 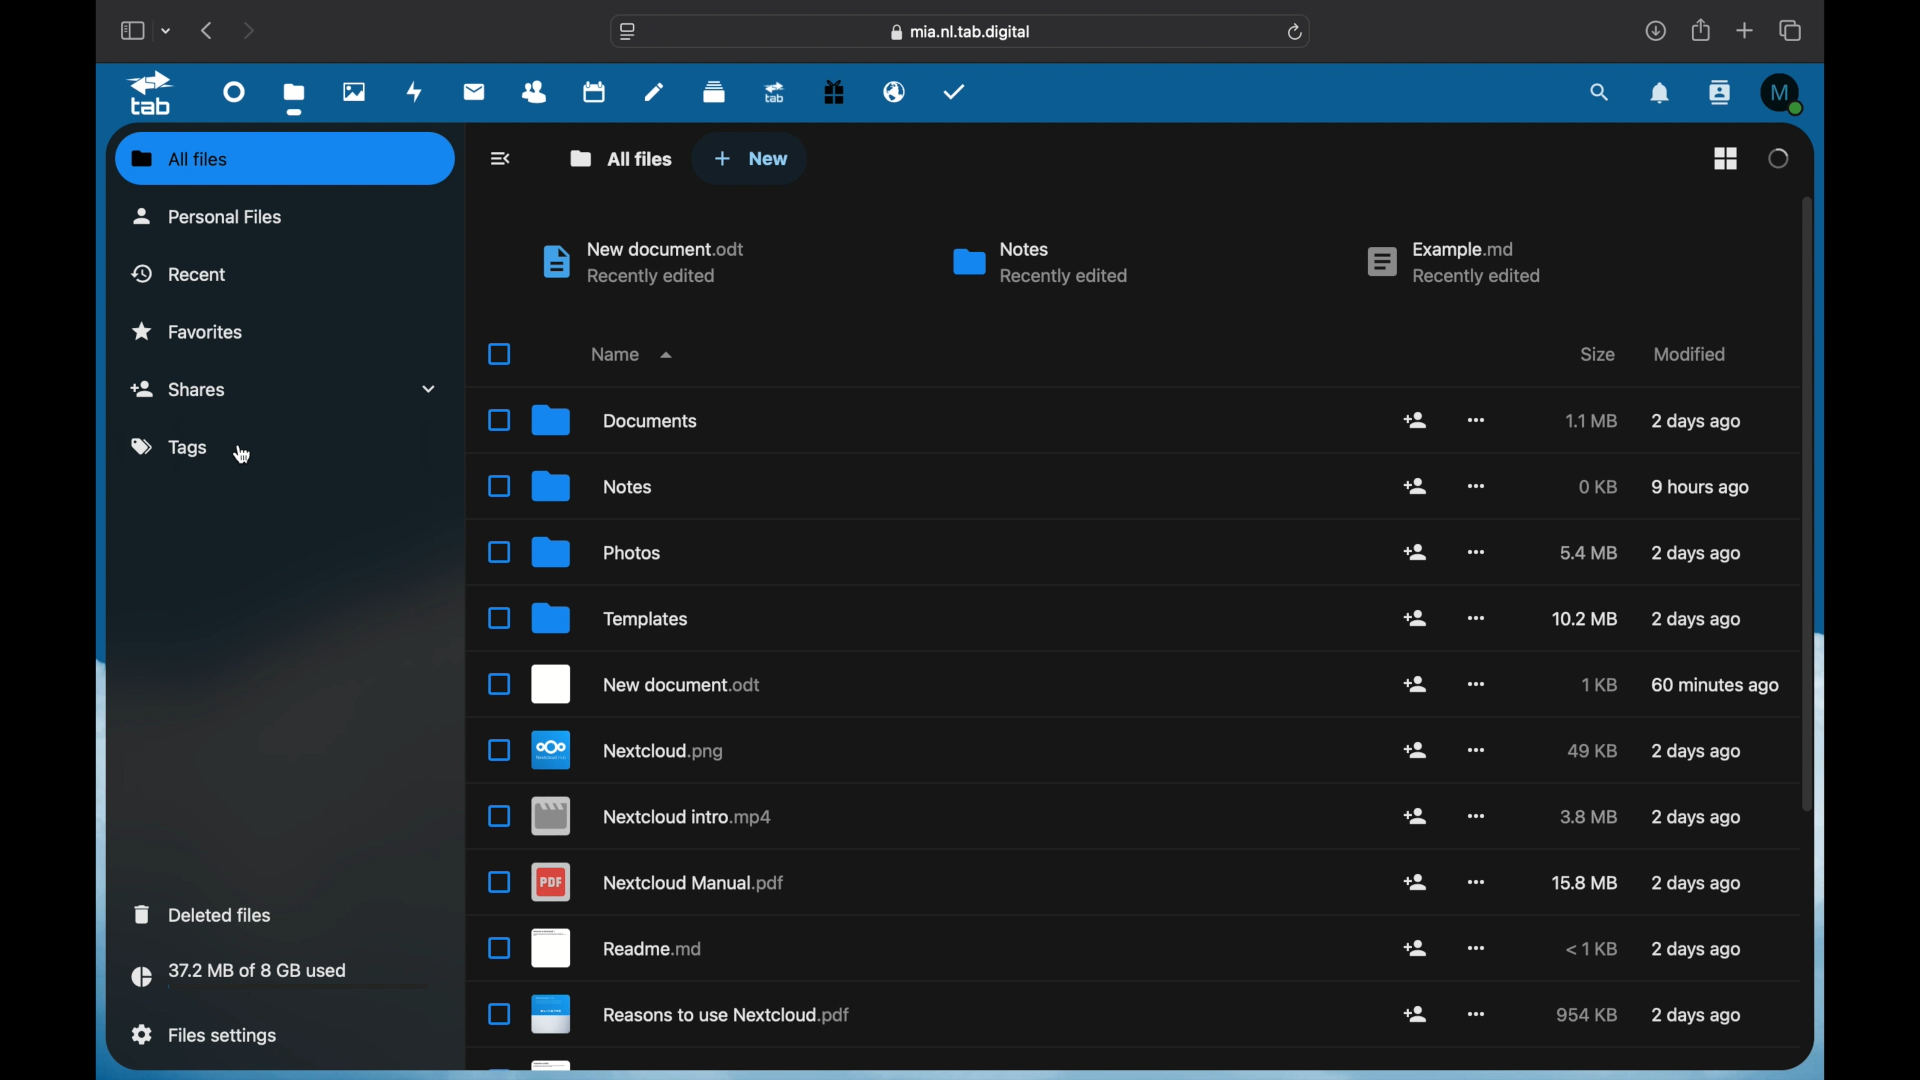 What do you see at coordinates (1477, 1014) in the screenshot?
I see `more options` at bounding box center [1477, 1014].